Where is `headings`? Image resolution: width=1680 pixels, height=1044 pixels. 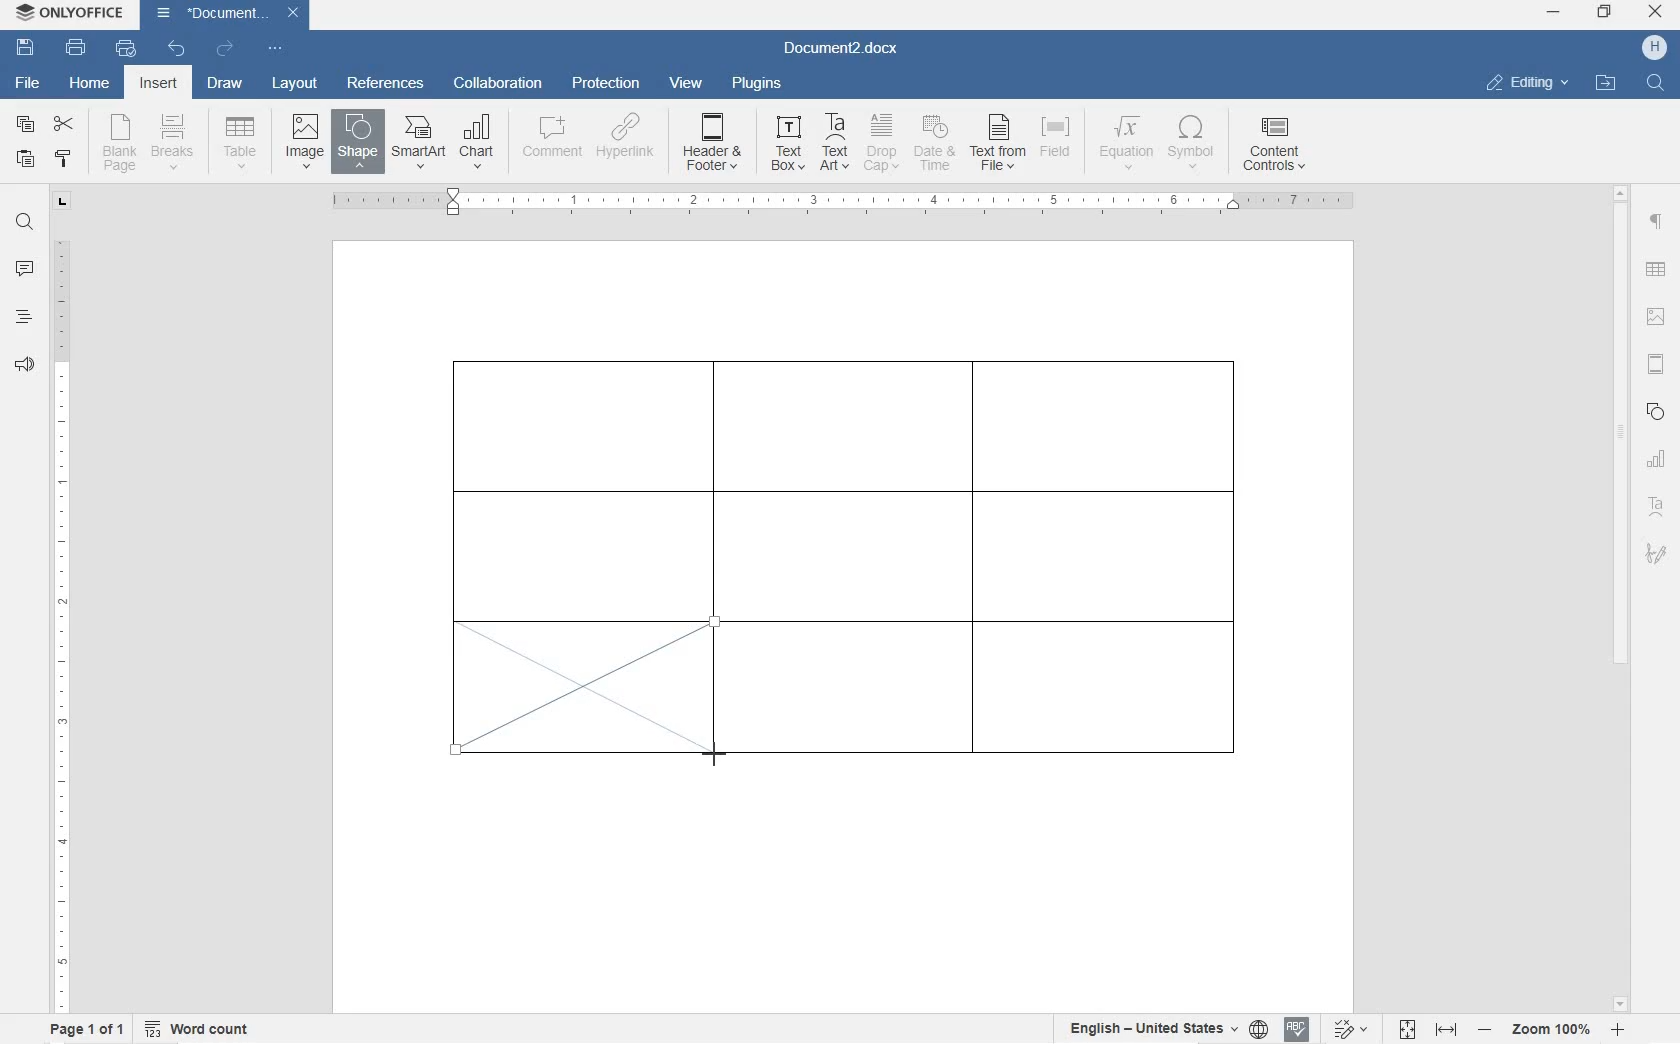 headings is located at coordinates (24, 317).